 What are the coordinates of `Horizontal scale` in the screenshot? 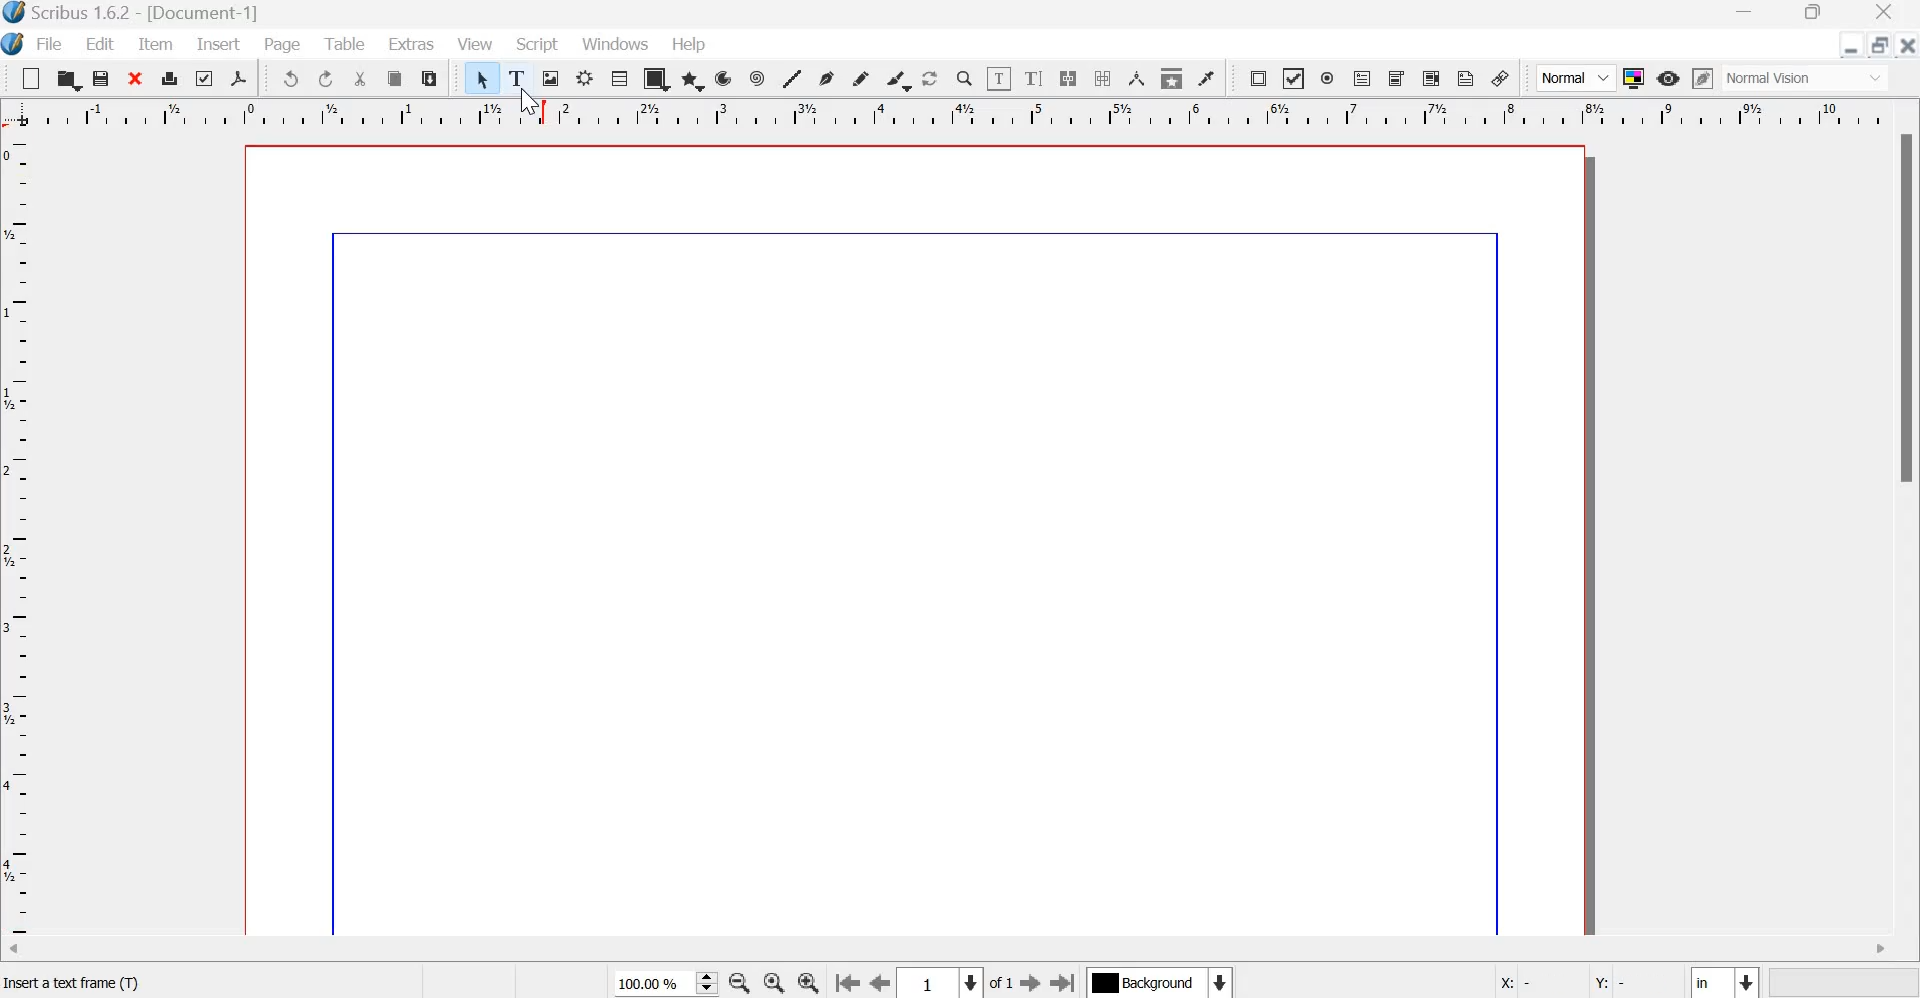 It's located at (957, 117).